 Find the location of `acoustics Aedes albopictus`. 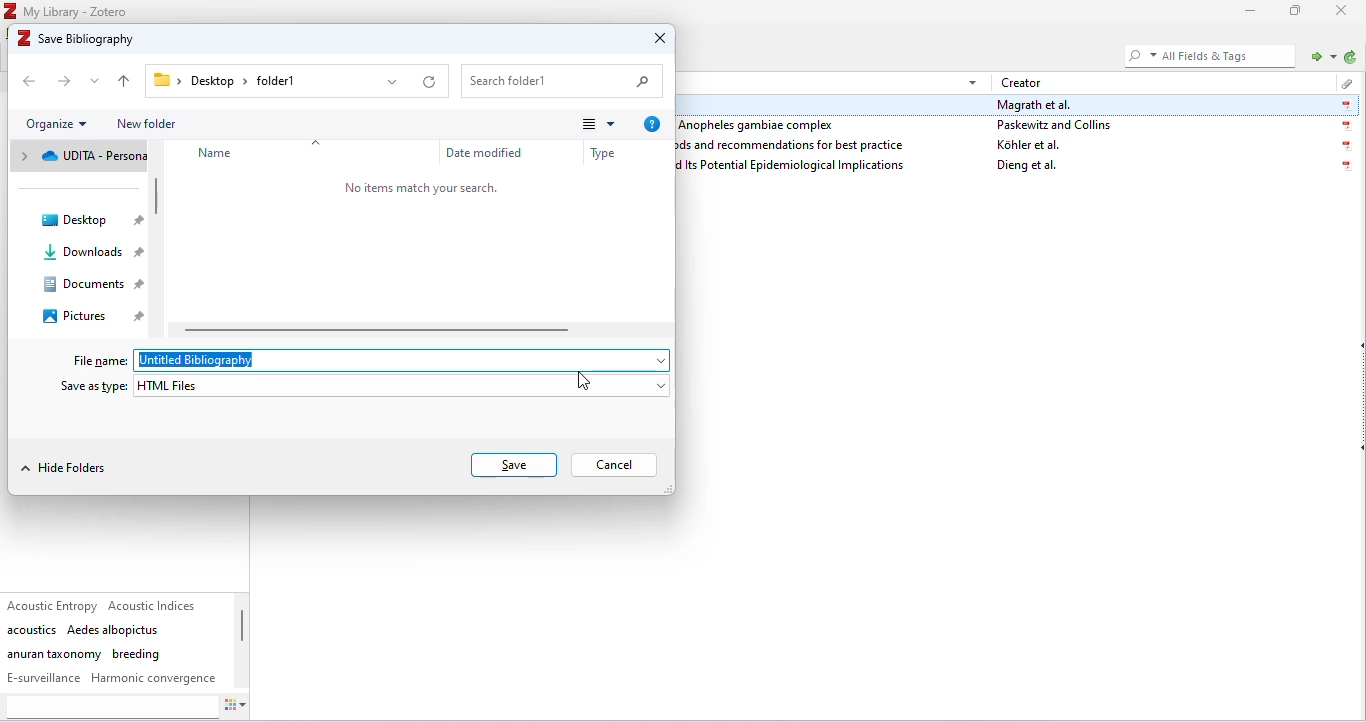

acoustics Aedes albopictus is located at coordinates (84, 630).